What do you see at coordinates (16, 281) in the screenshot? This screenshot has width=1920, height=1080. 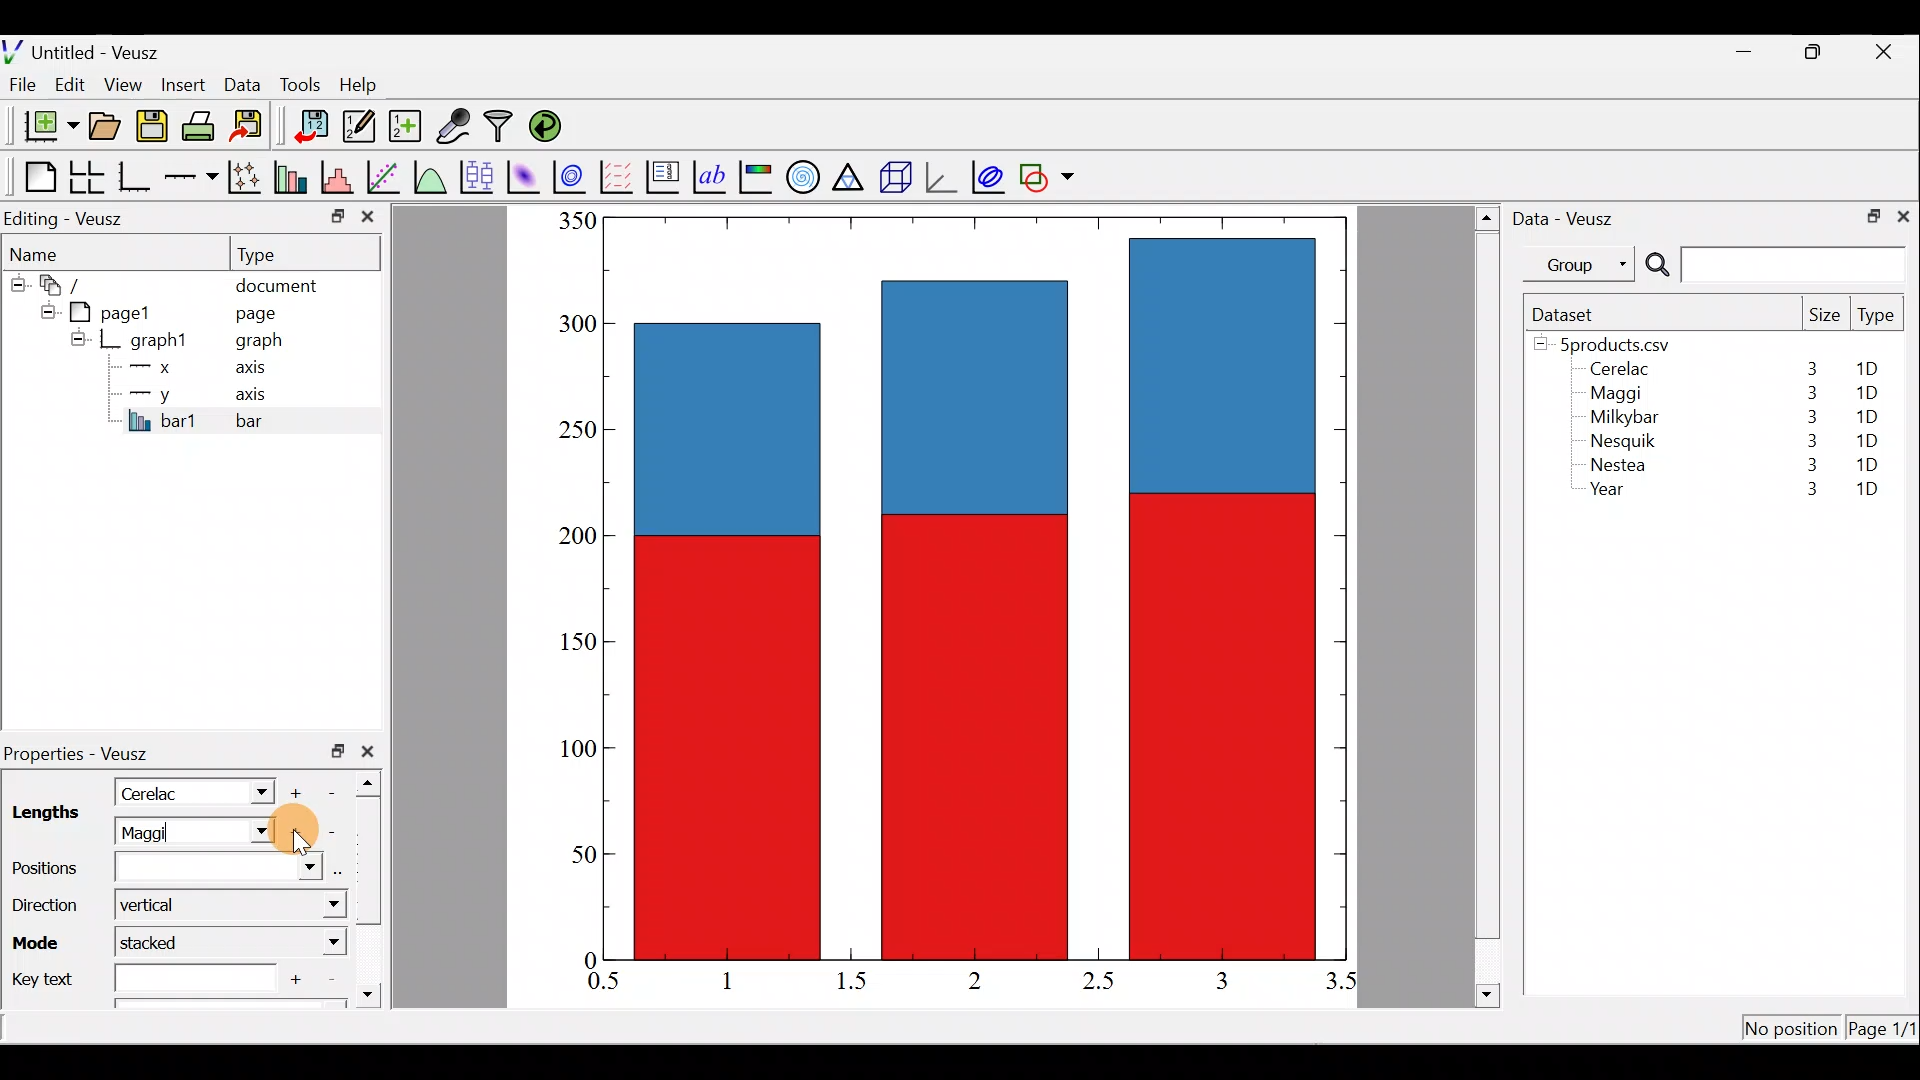 I see `hide` at bounding box center [16, 281].